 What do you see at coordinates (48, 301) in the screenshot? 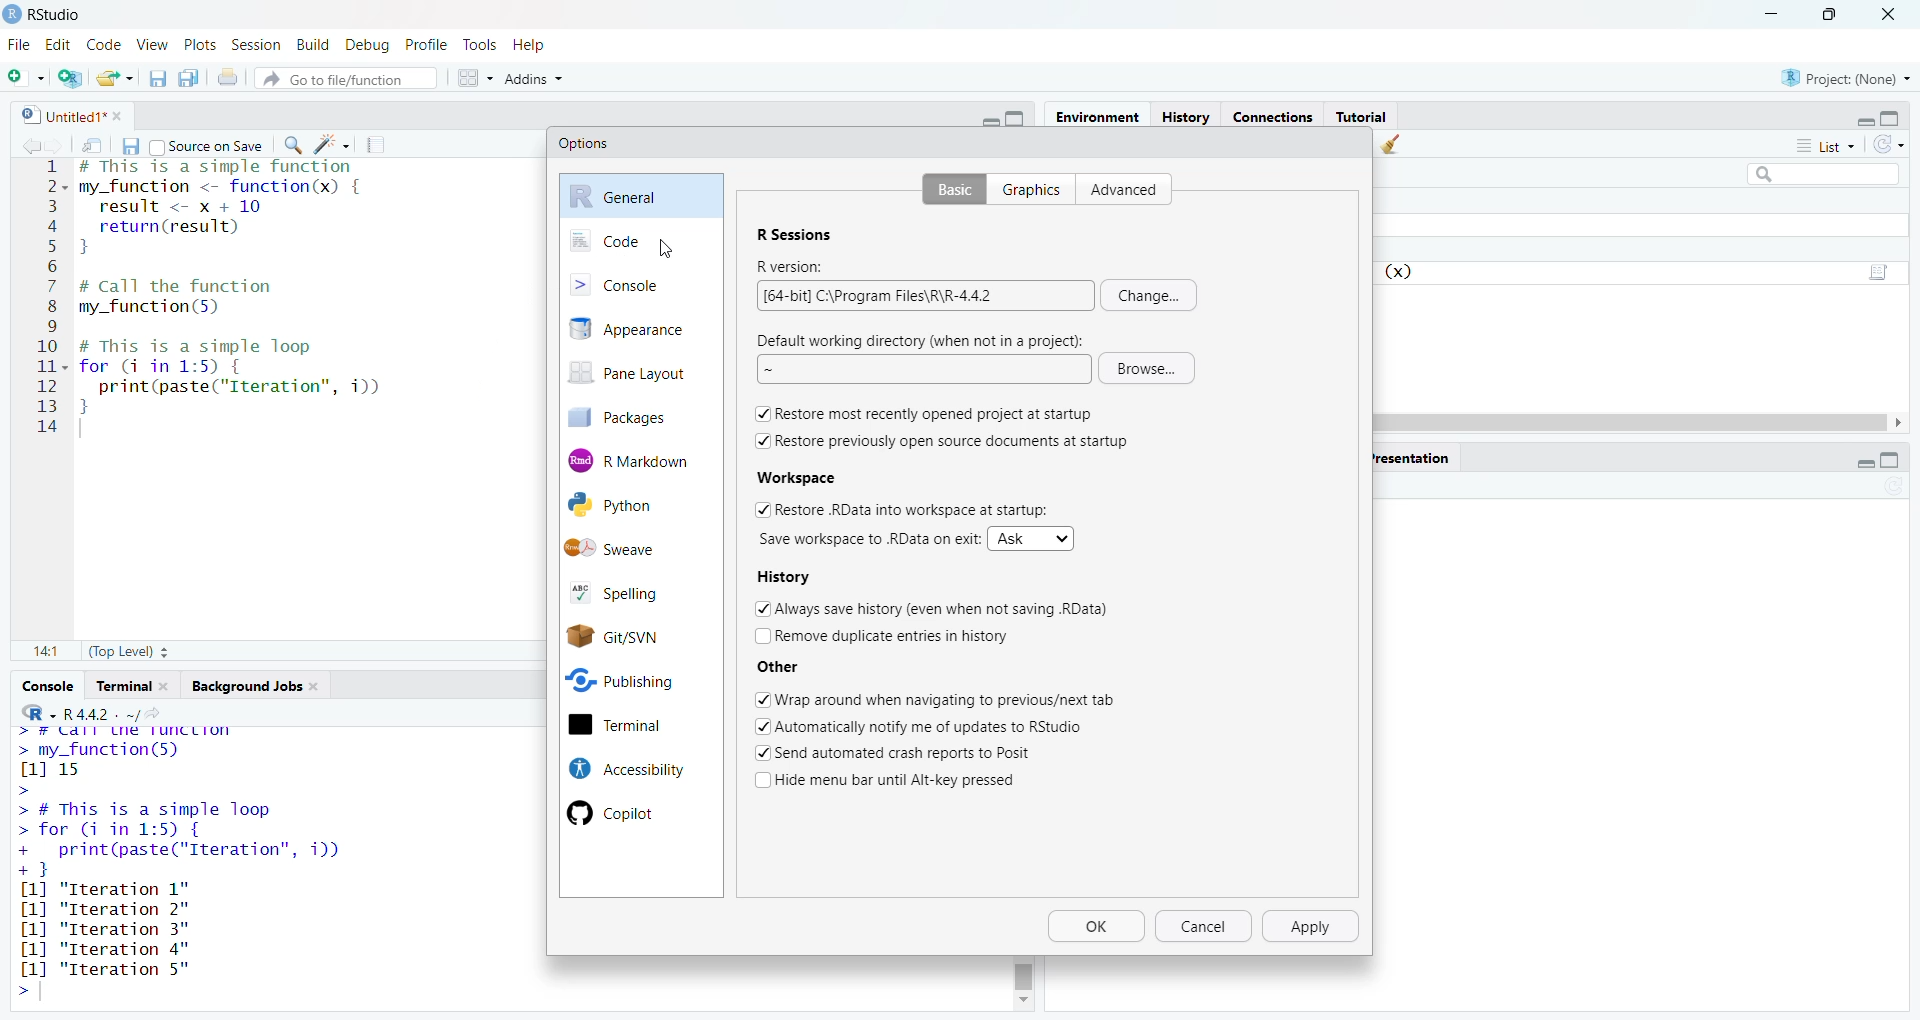
I see `serial numbers` at bounding box center [48, 301].